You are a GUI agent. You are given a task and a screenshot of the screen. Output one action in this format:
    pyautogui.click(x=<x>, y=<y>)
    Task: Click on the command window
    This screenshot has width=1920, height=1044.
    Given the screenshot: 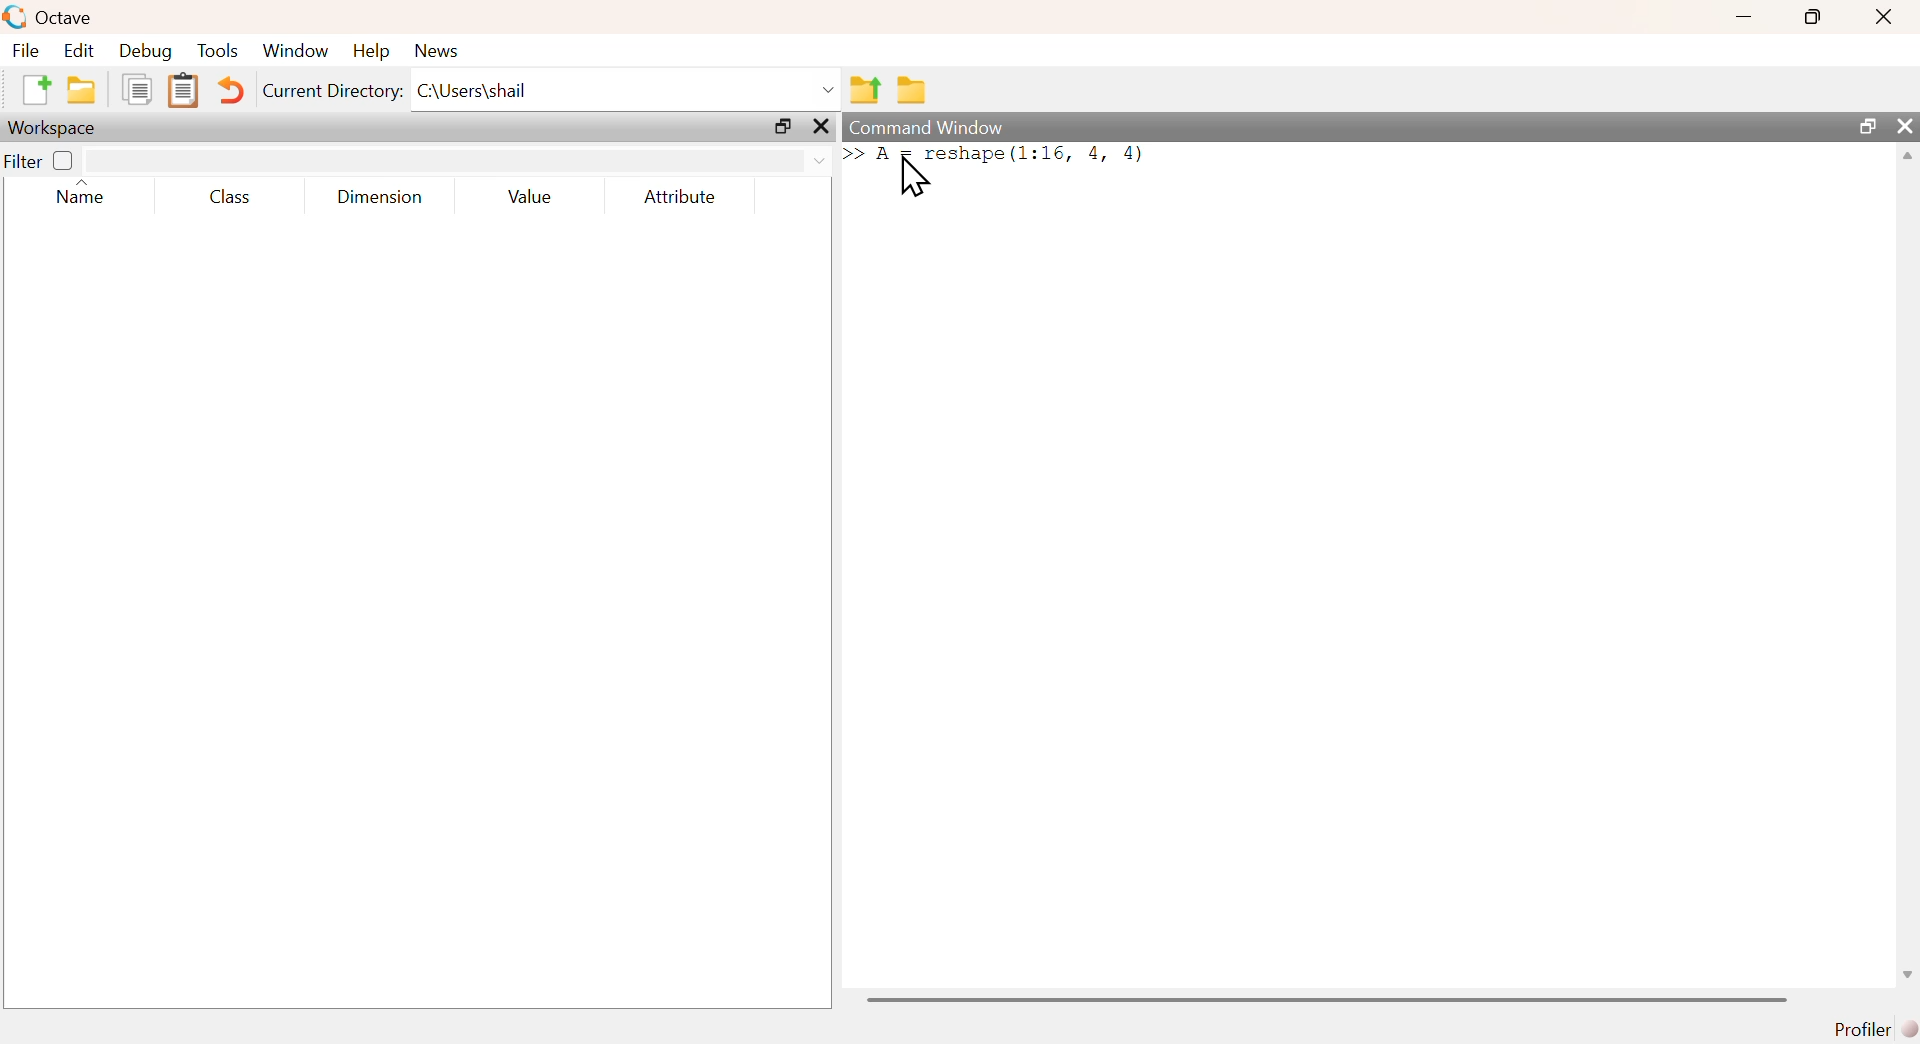 What is the action you would take?
    pyautogui.click(x=926, y=124)
    